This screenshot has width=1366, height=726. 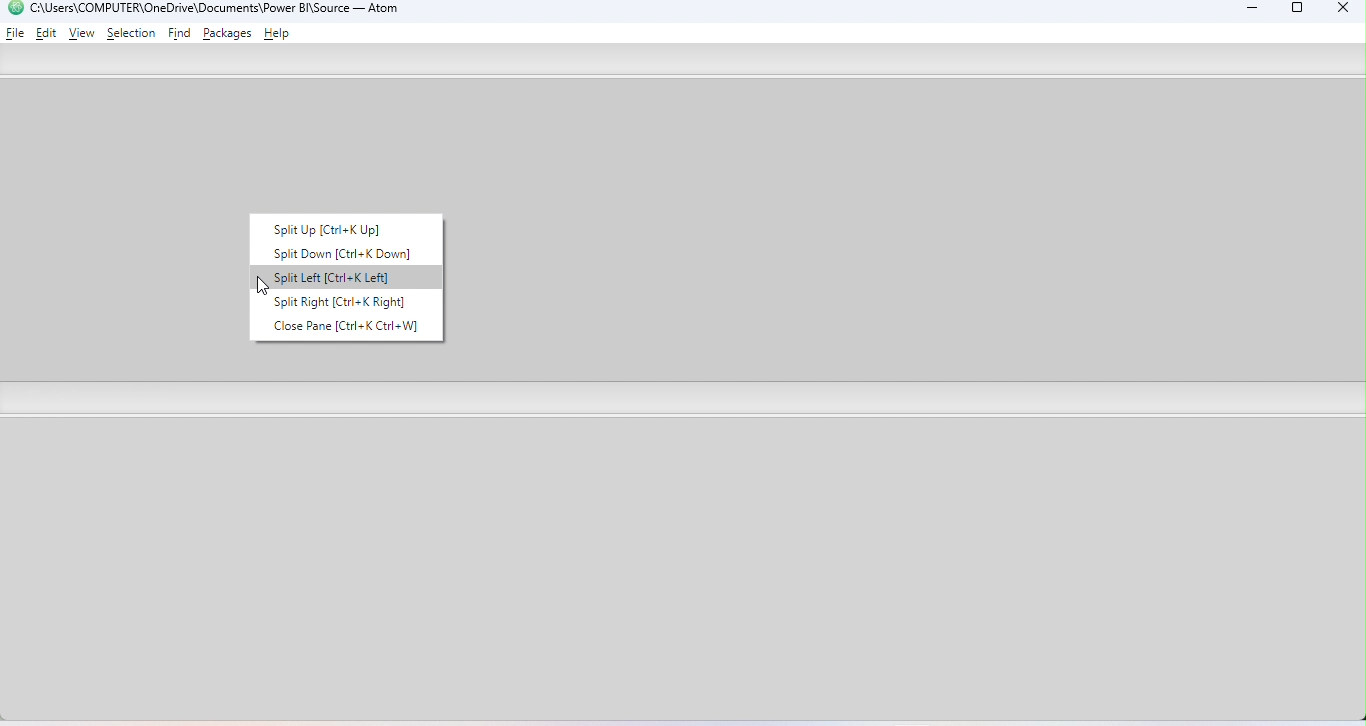 What do you see at coordinates (1298, 11) in the screenshot?
I see `Maximize` at bounding box center [1298, 11].